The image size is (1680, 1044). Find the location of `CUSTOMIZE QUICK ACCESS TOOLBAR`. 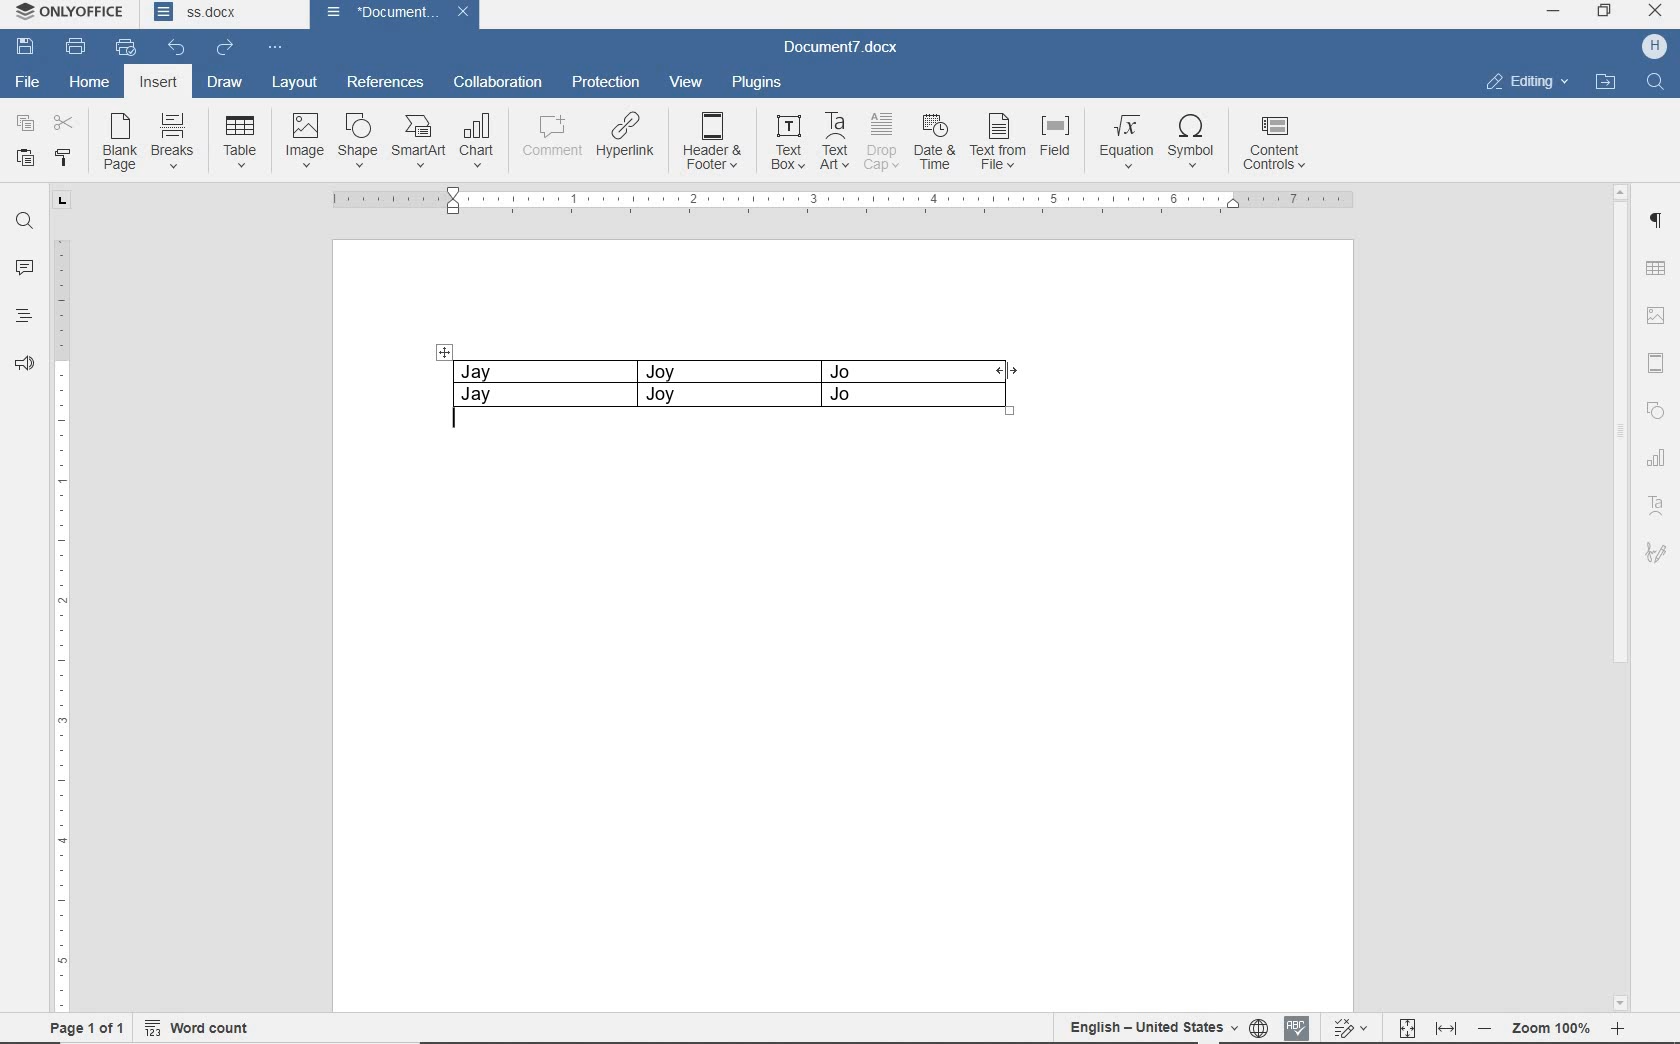

CUSTOMIZE QUICK ACCESS TOOLBAR is located at coordinates (271, 48).